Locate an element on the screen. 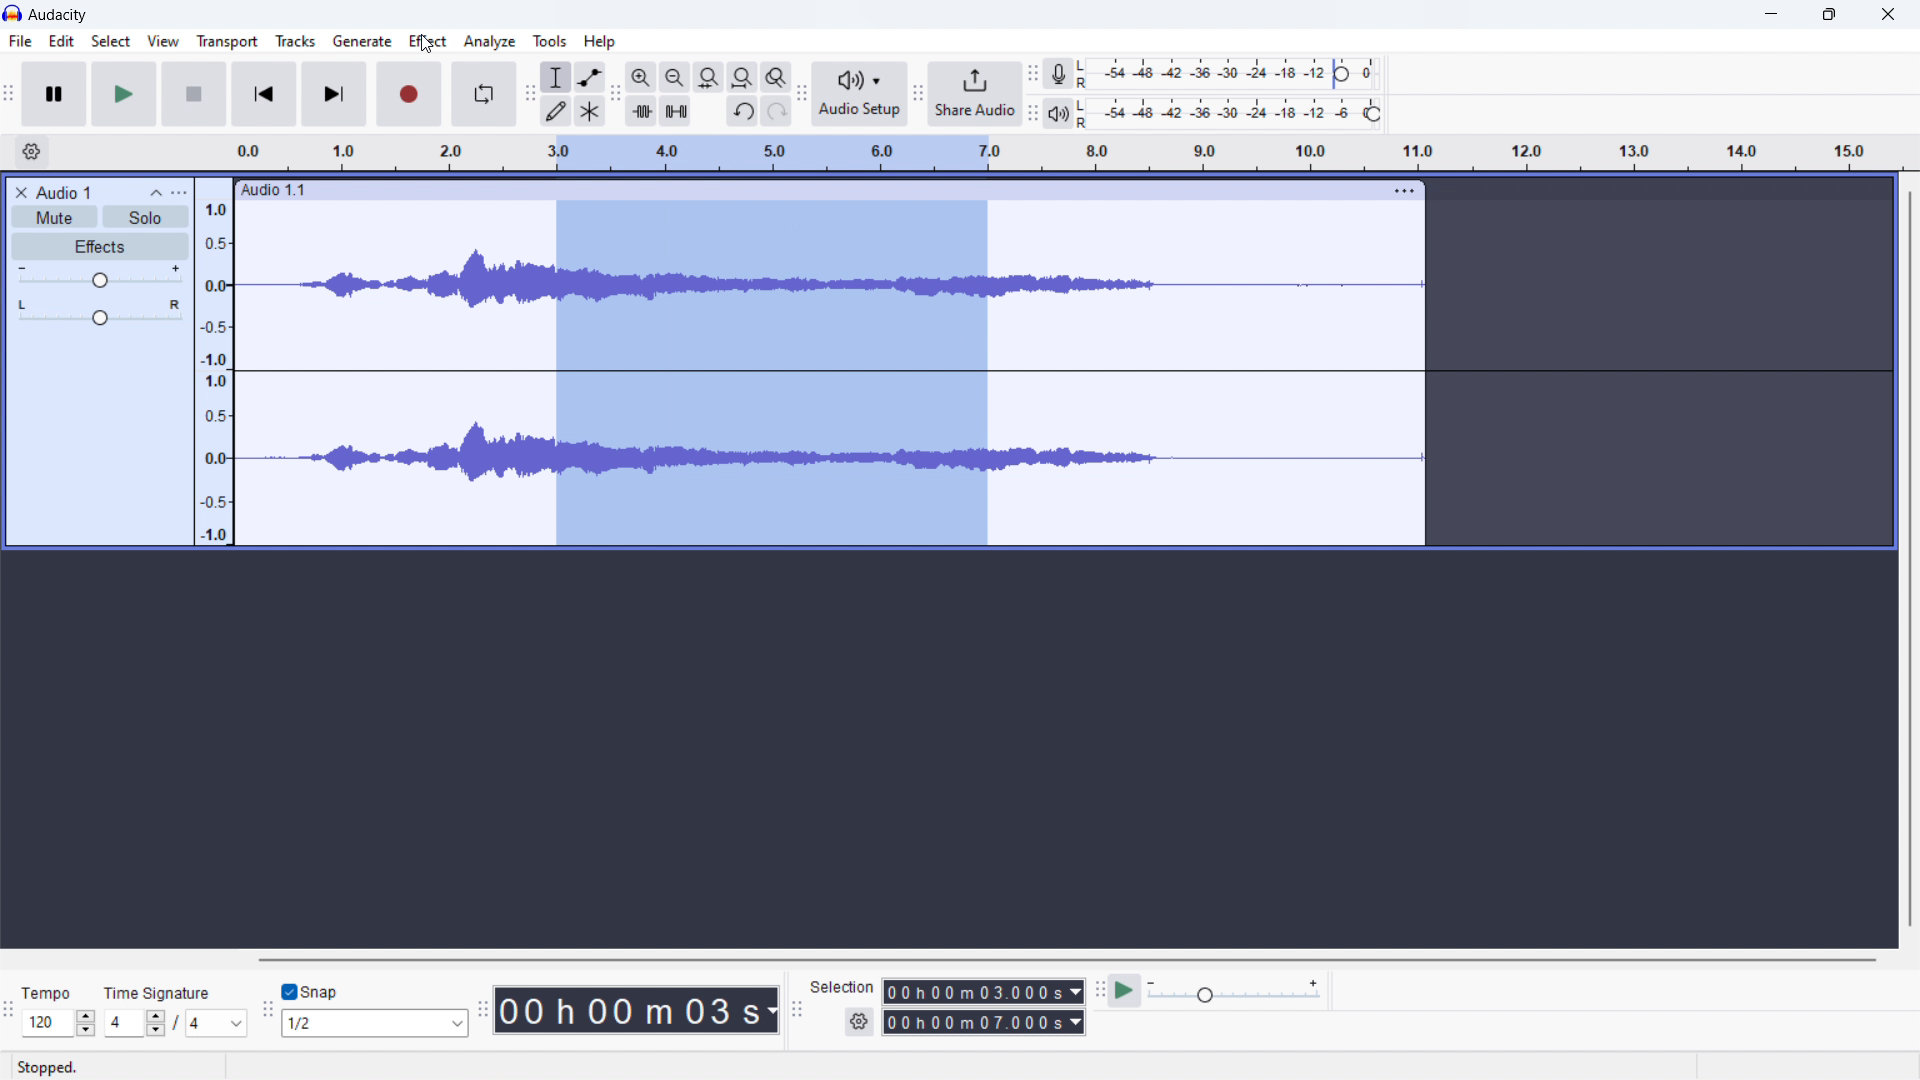 Image resolution: width=1920 pixels, height=1080 pixels. recording meter is located at coordinates (1059, 74).